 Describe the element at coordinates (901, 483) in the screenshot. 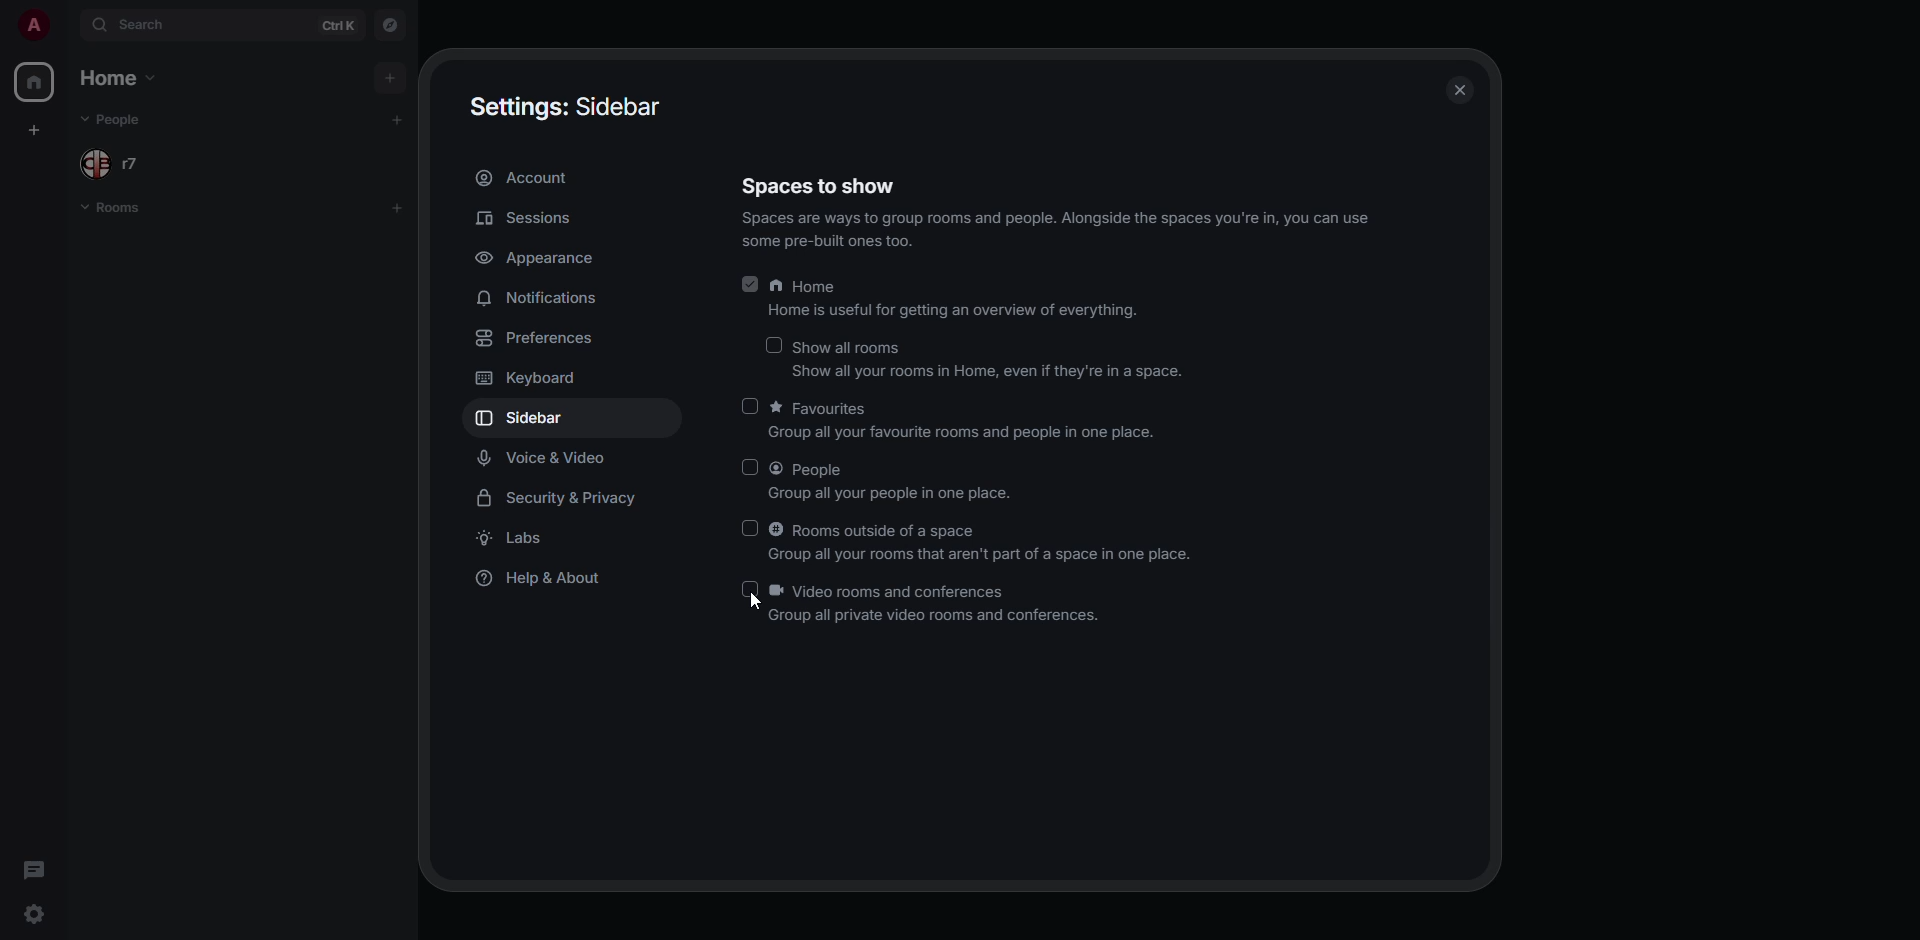

I see `@ People
Group all your people in one place.` at that location.